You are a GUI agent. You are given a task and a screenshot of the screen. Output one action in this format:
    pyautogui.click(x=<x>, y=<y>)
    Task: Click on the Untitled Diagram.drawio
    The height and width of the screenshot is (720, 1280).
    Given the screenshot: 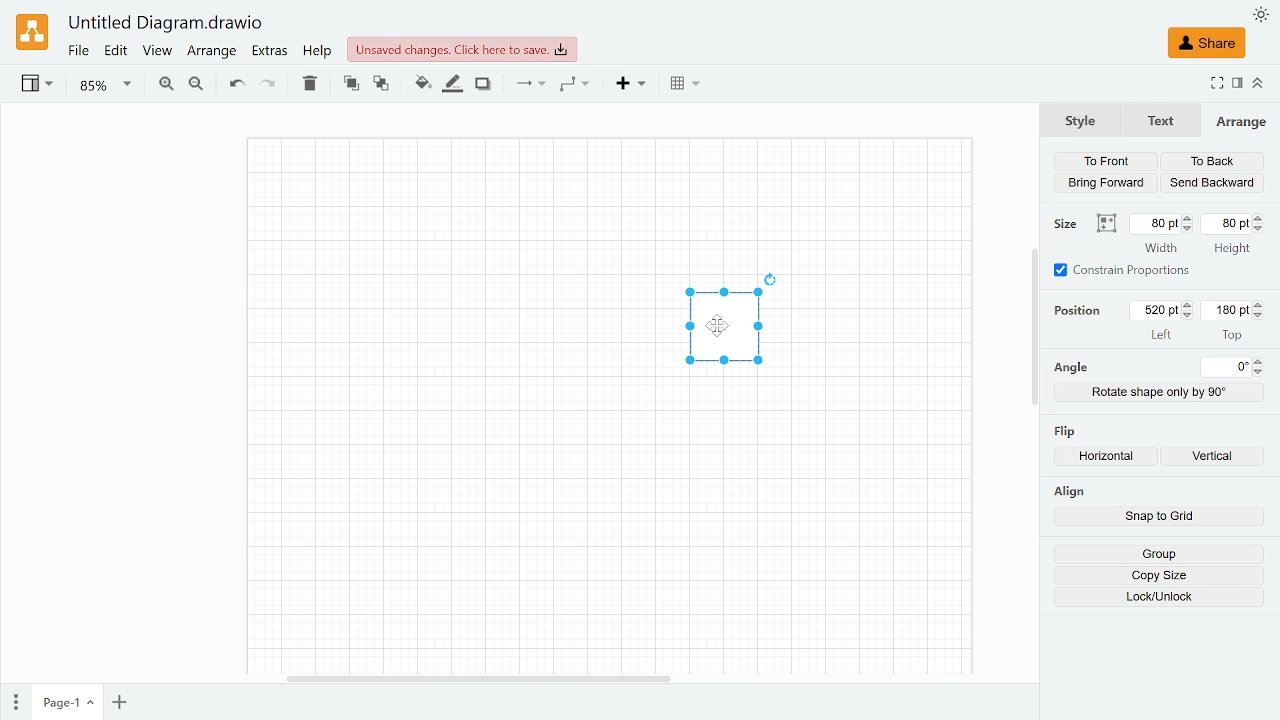 What is the action you would take?
    pyautogui.click(x=166, y=24)
    